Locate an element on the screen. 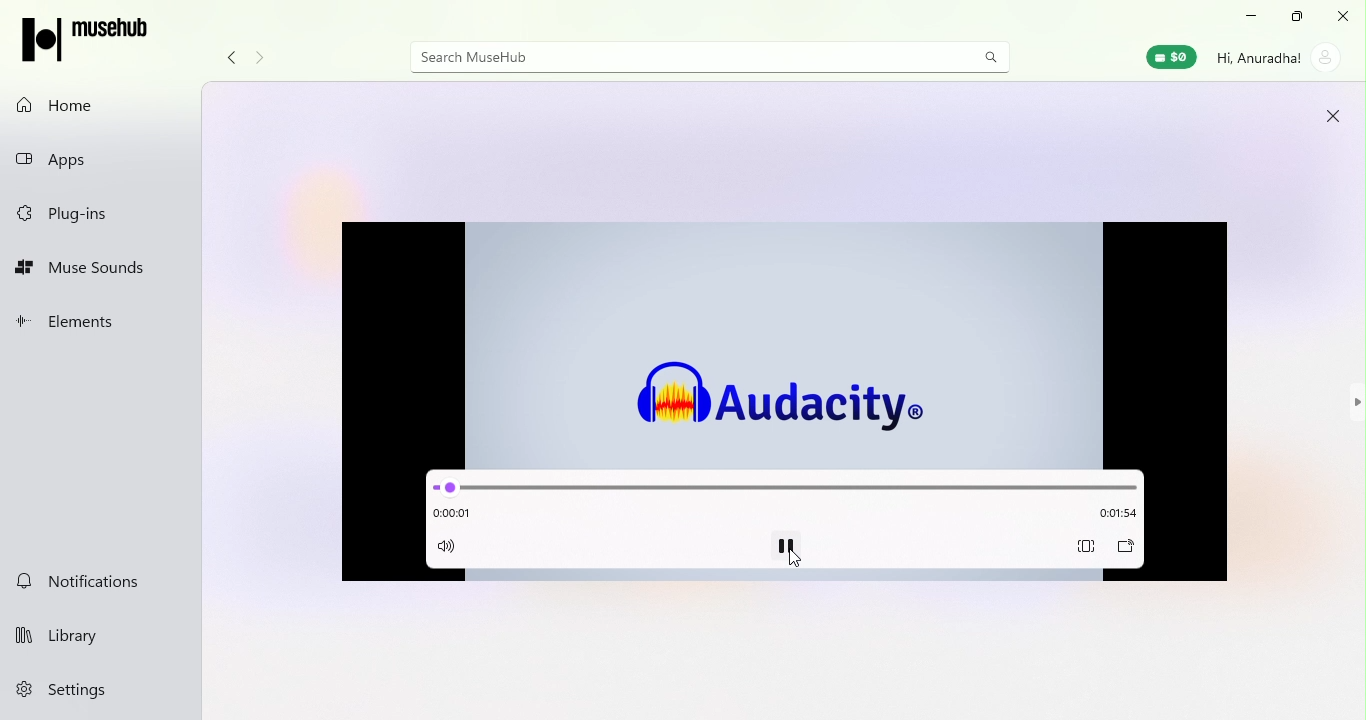 The height and width of the screenshot is (720, 1366). search is located at coordinates (996, 58).